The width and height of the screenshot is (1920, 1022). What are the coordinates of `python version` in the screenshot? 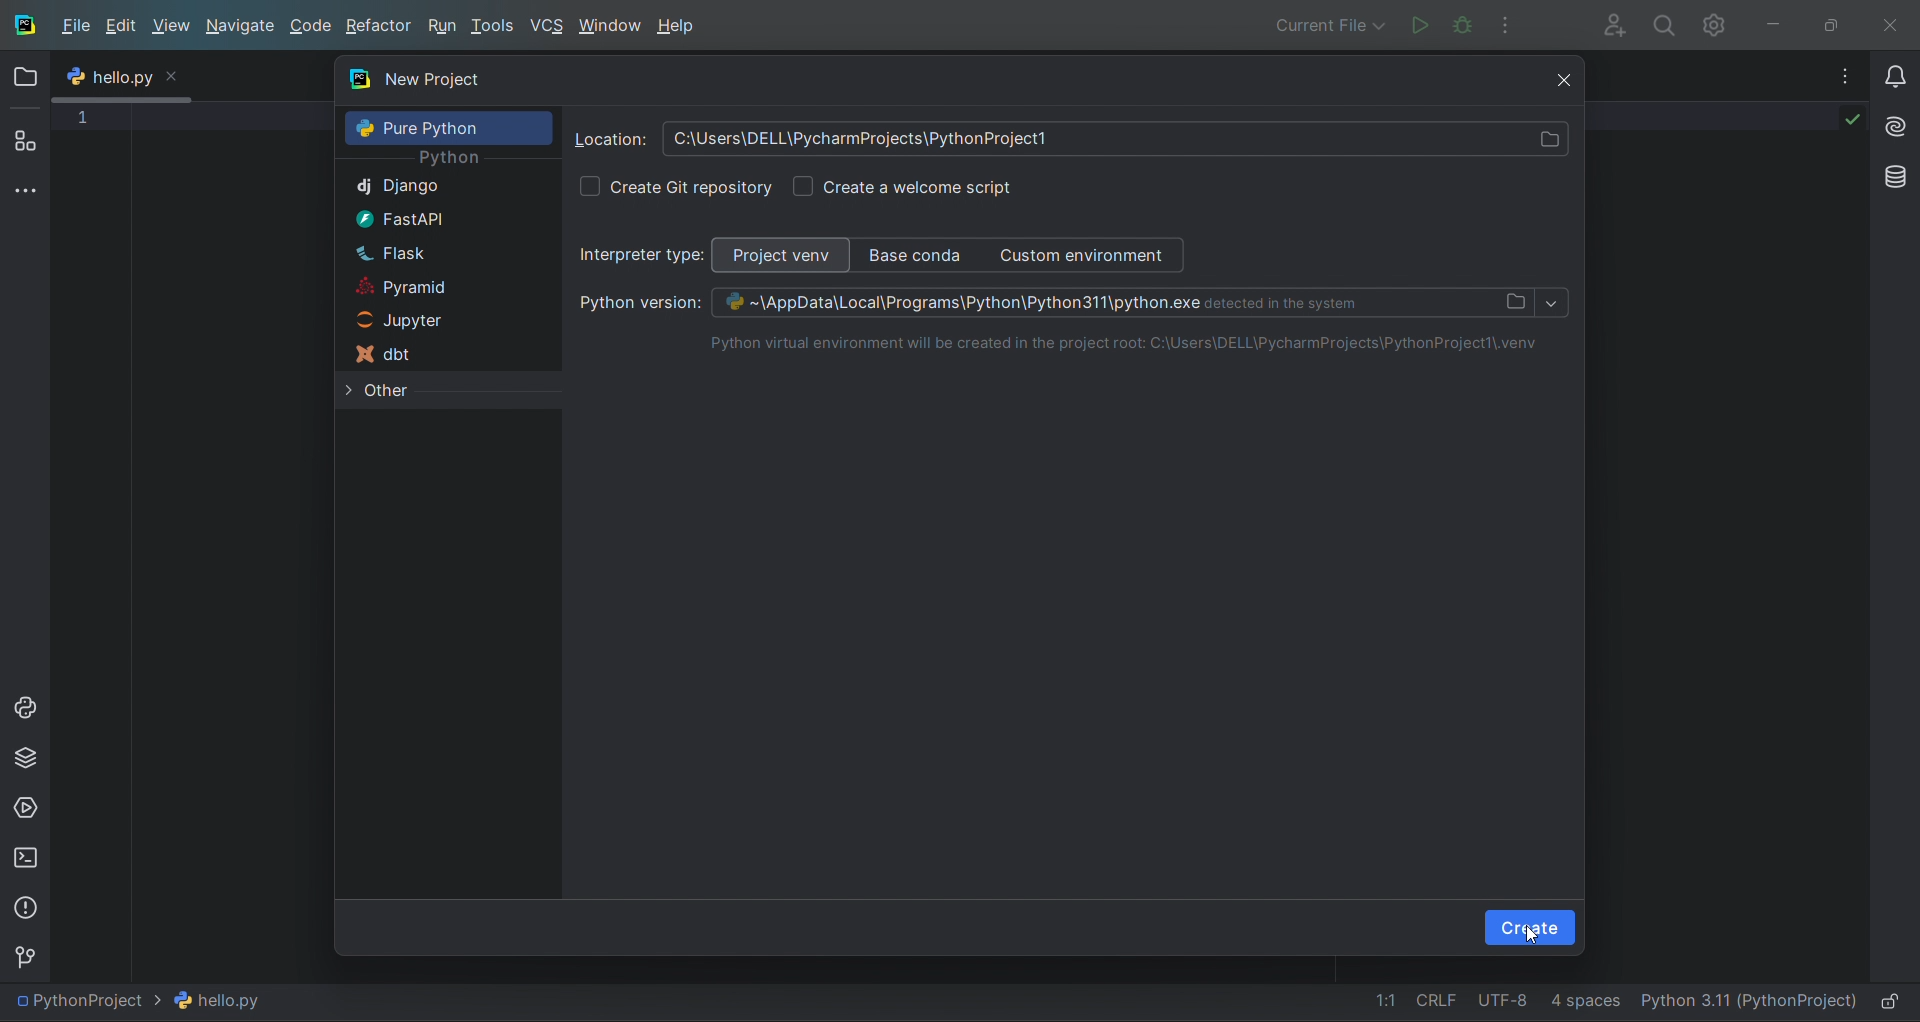 It's located at (1123, 302).